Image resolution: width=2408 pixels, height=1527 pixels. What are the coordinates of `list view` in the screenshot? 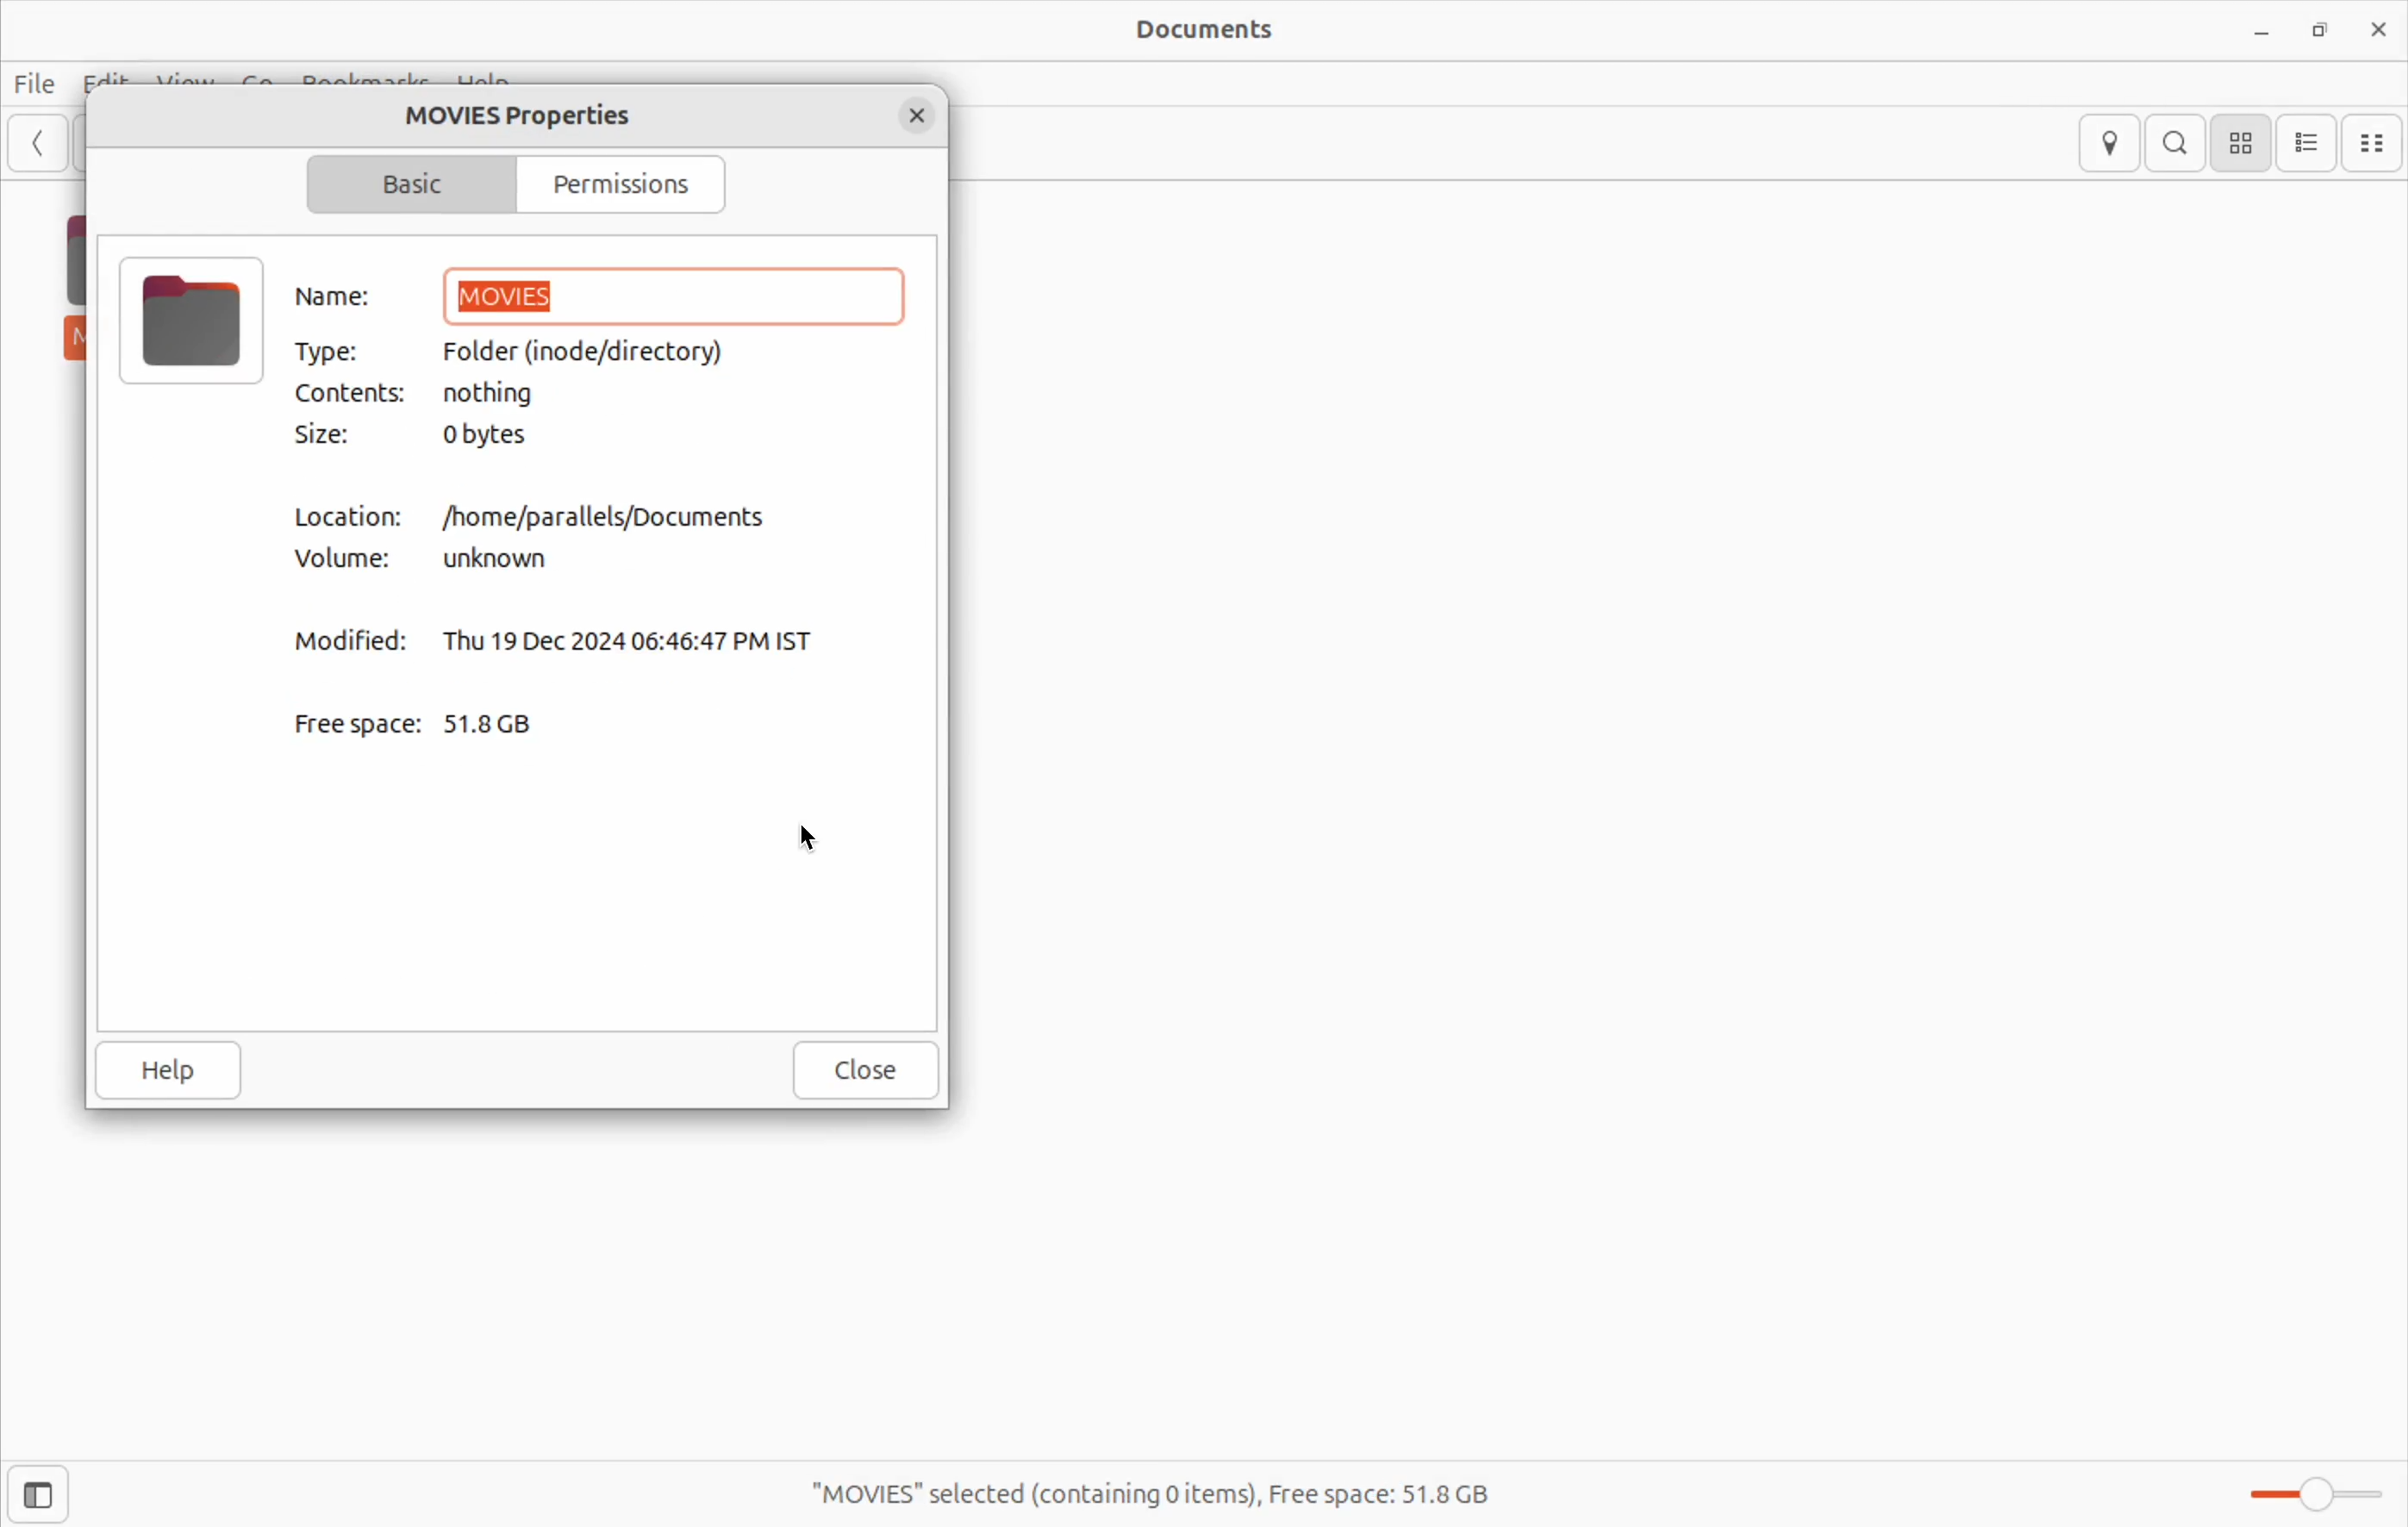 It's located at (2308, 140).